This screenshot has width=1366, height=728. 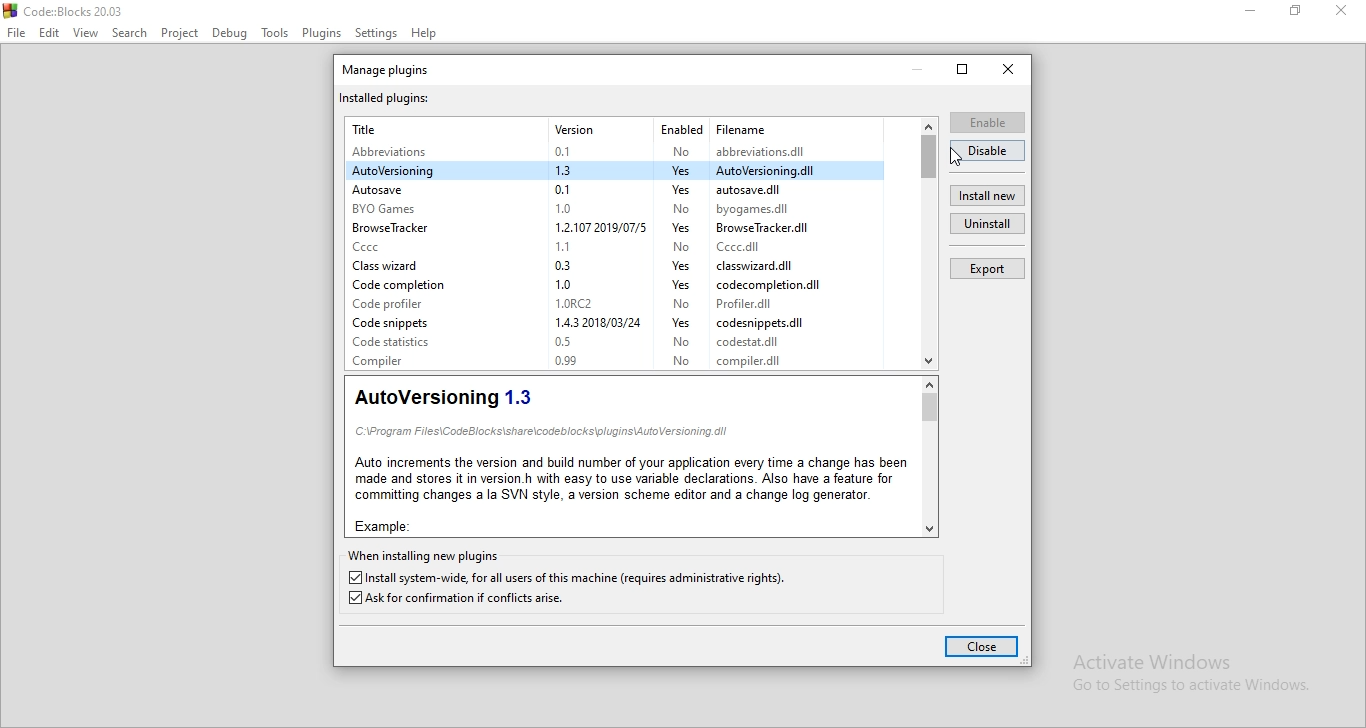 What do you see at coordinates (679, 287) in the screenshot?
I see `yes` at bounding box center [679, 287].